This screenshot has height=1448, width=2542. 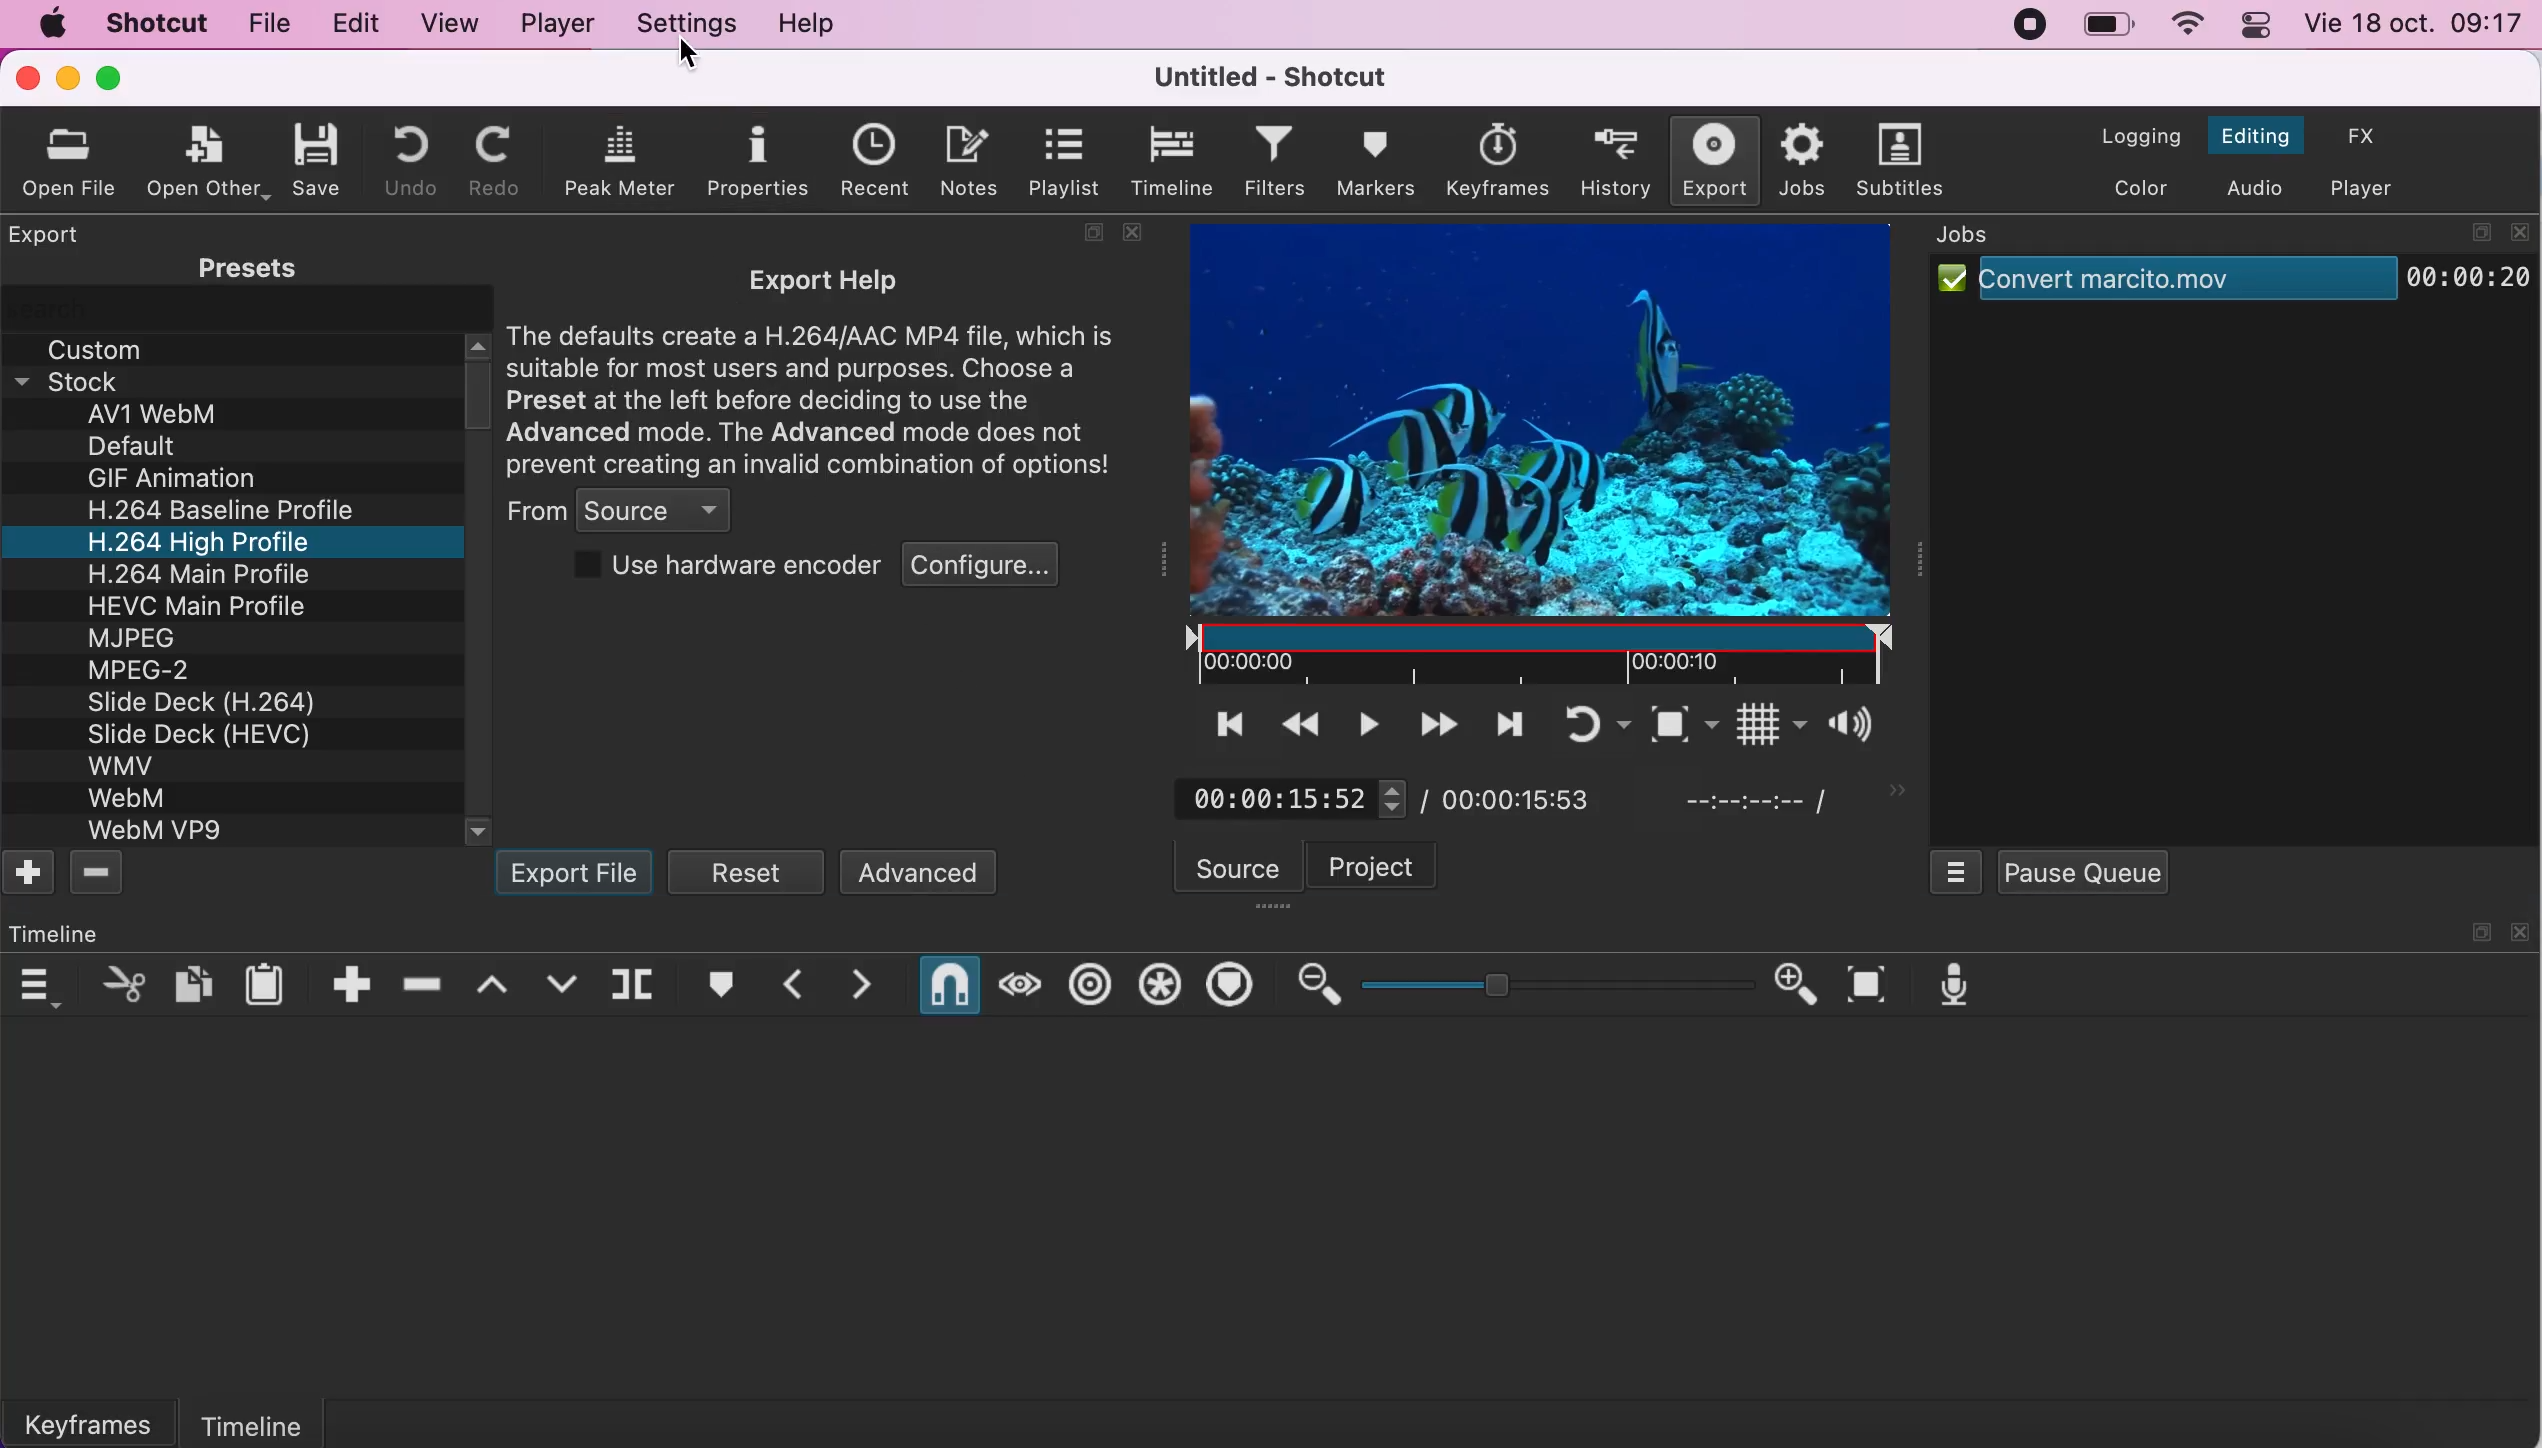 What do you see at coordinates (629, 512) in the screenshot?
I see `from source` at bounding box center [629, 512].